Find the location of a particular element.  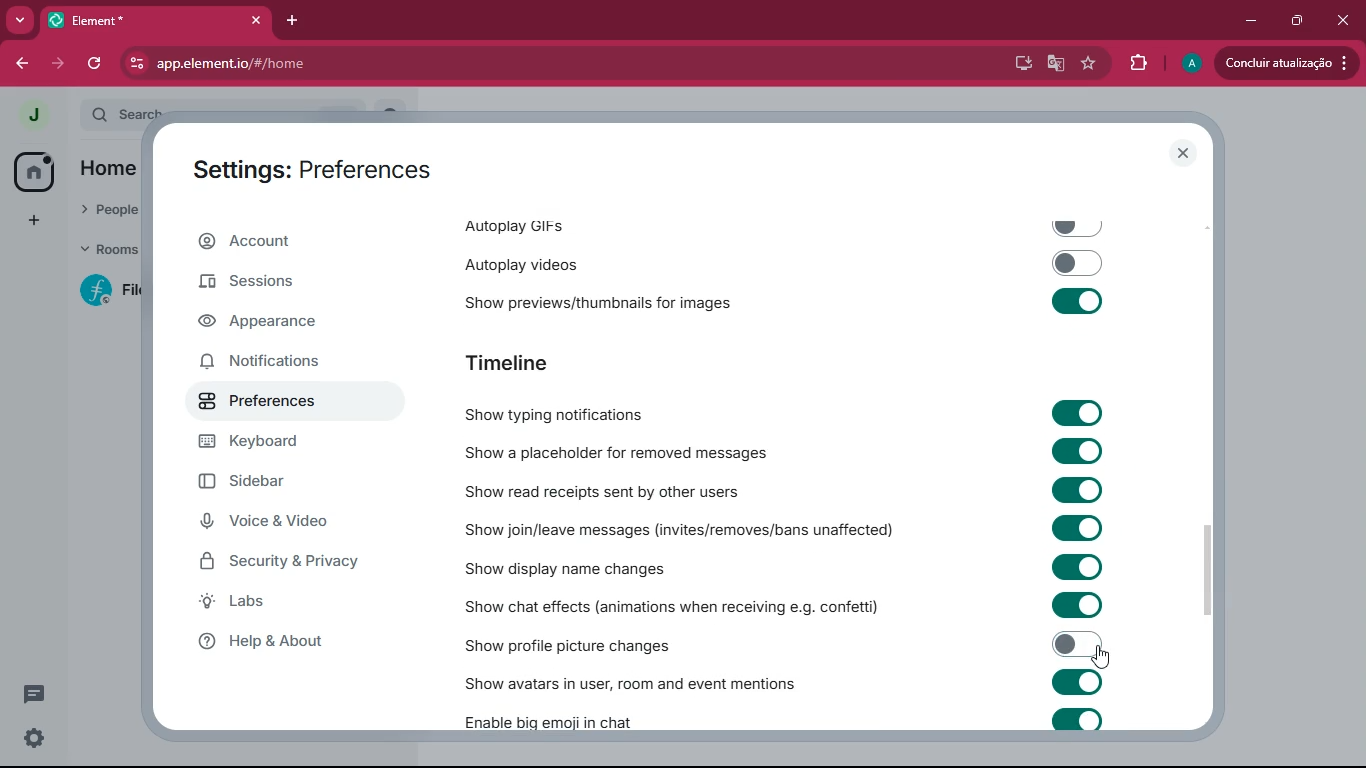

sidebar is located at coordinates (284, 485).